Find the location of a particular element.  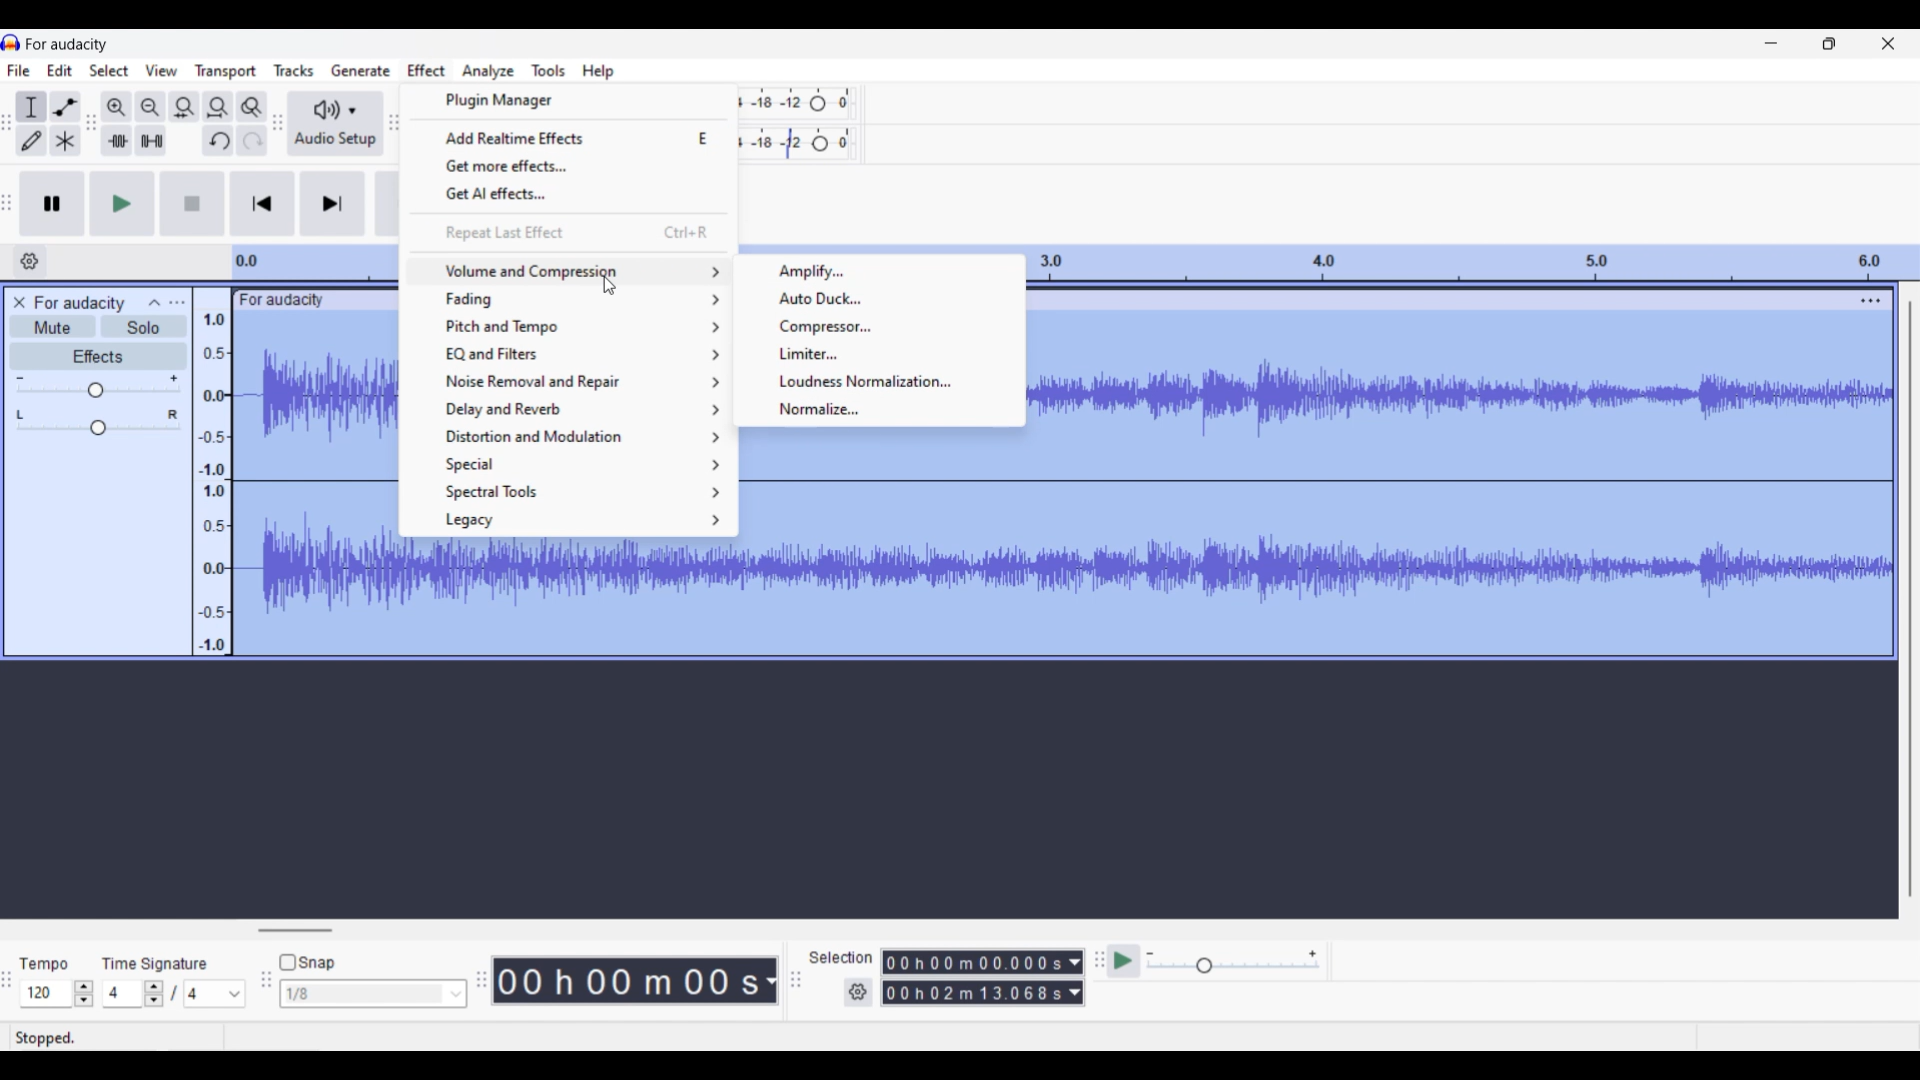

Distortion and modulation is located at coordinates (568, 437).